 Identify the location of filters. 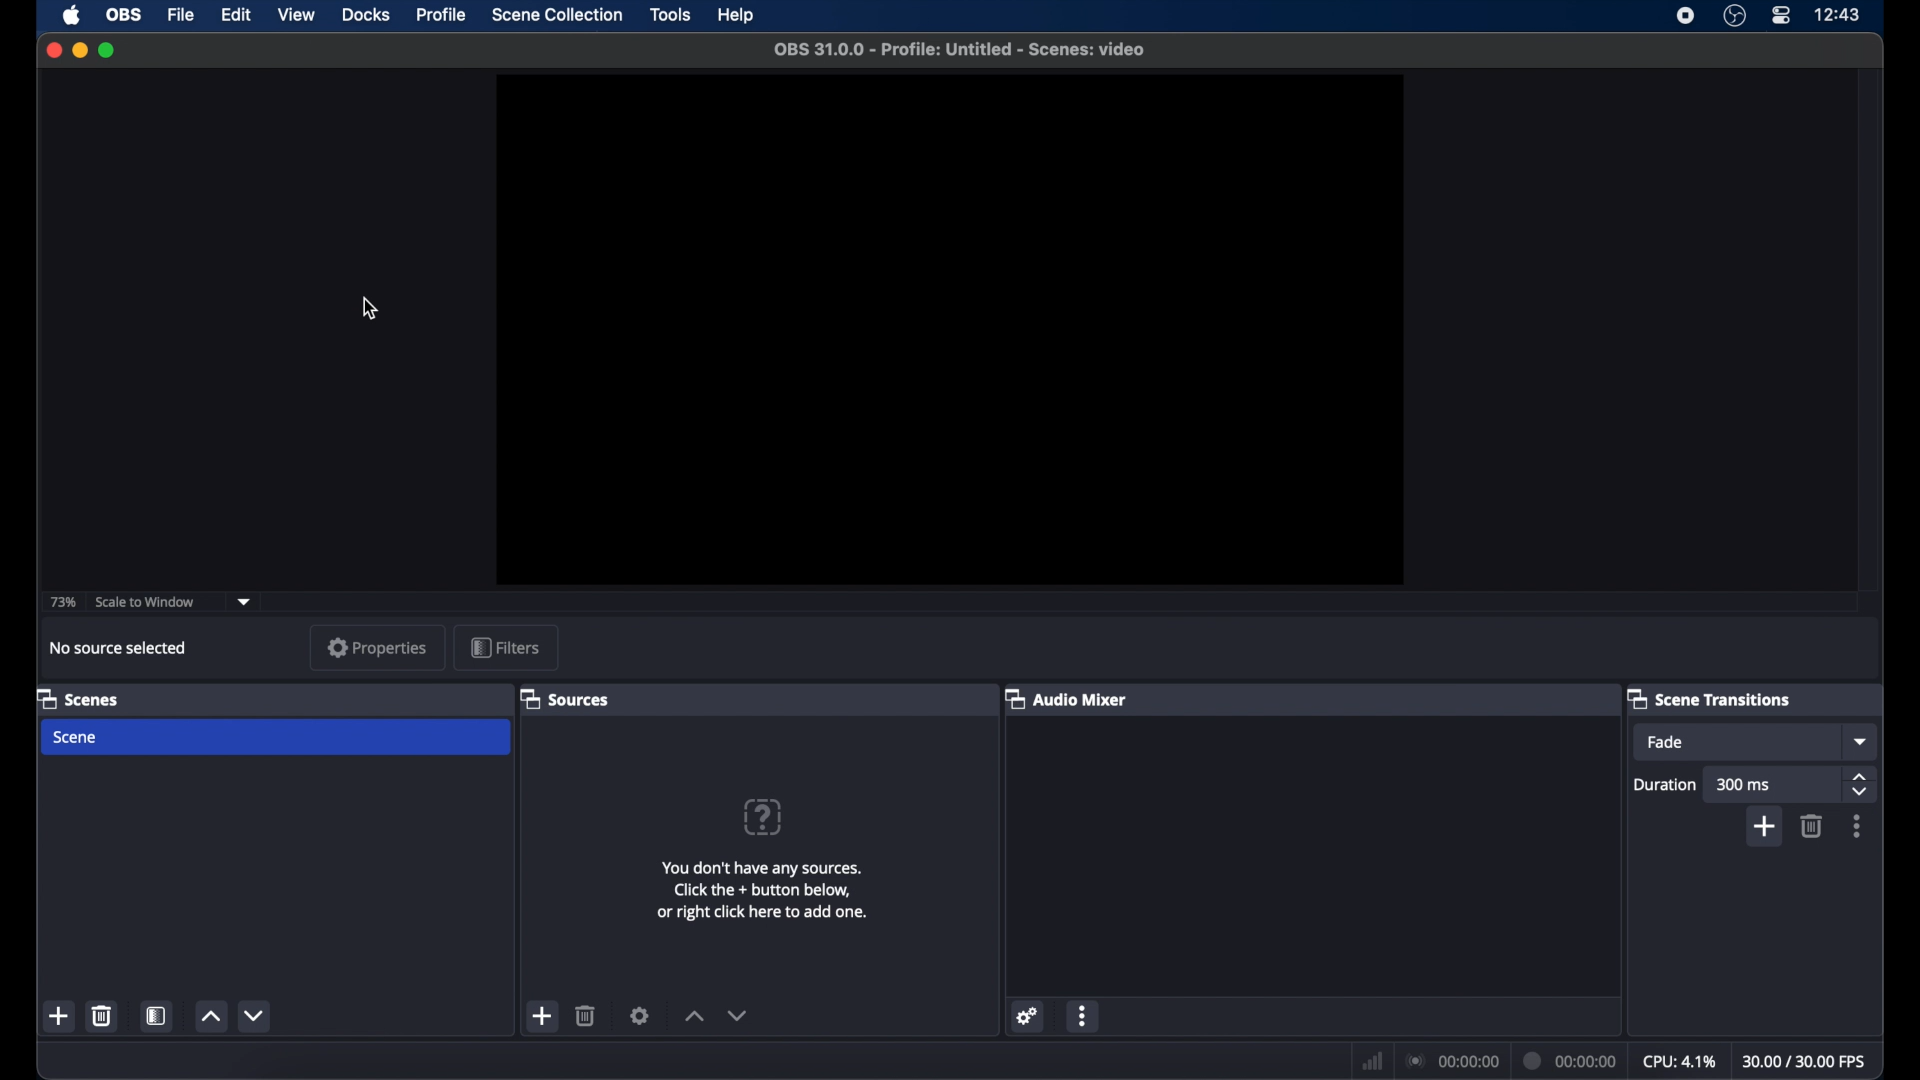
(505, 647).